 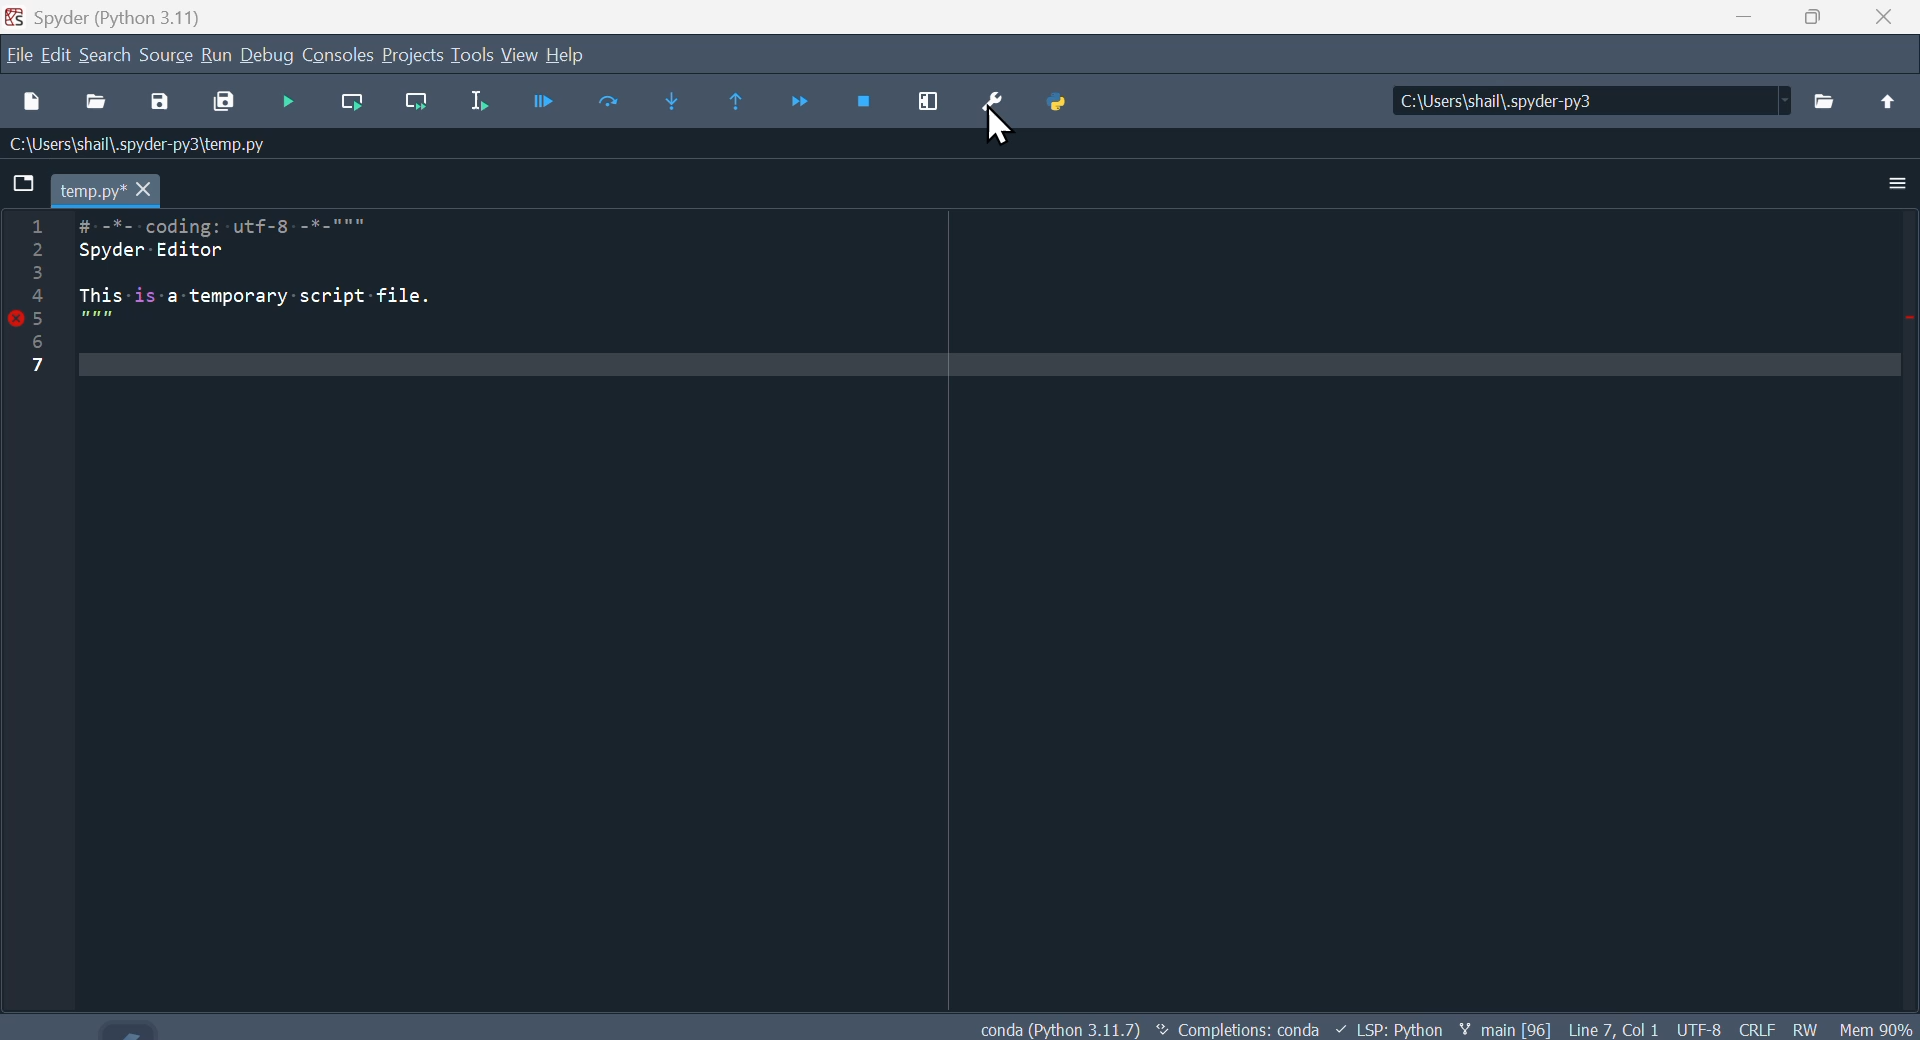 I want to click on Close, so click(x=1889, y=19).